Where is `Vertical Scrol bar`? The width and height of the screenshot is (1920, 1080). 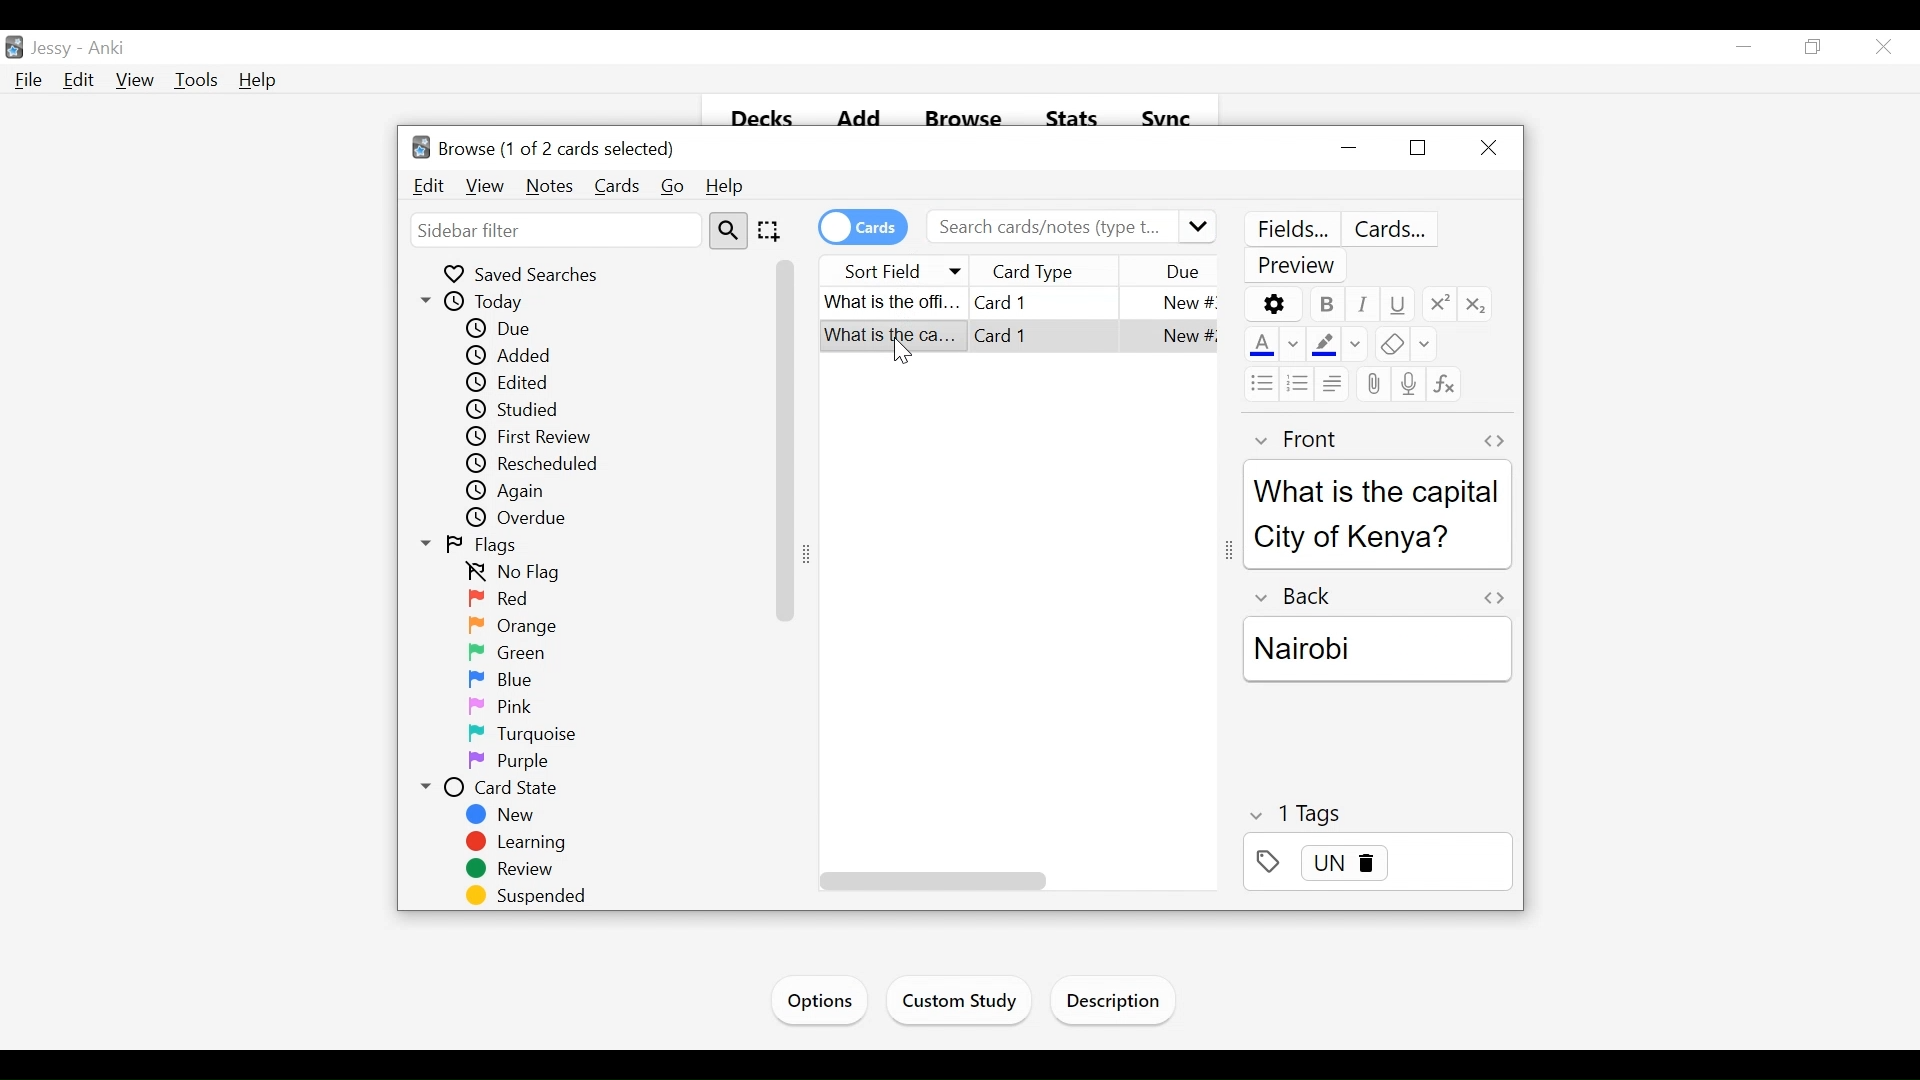
Vertical Scrol bar is located at coordinates (786, 439).